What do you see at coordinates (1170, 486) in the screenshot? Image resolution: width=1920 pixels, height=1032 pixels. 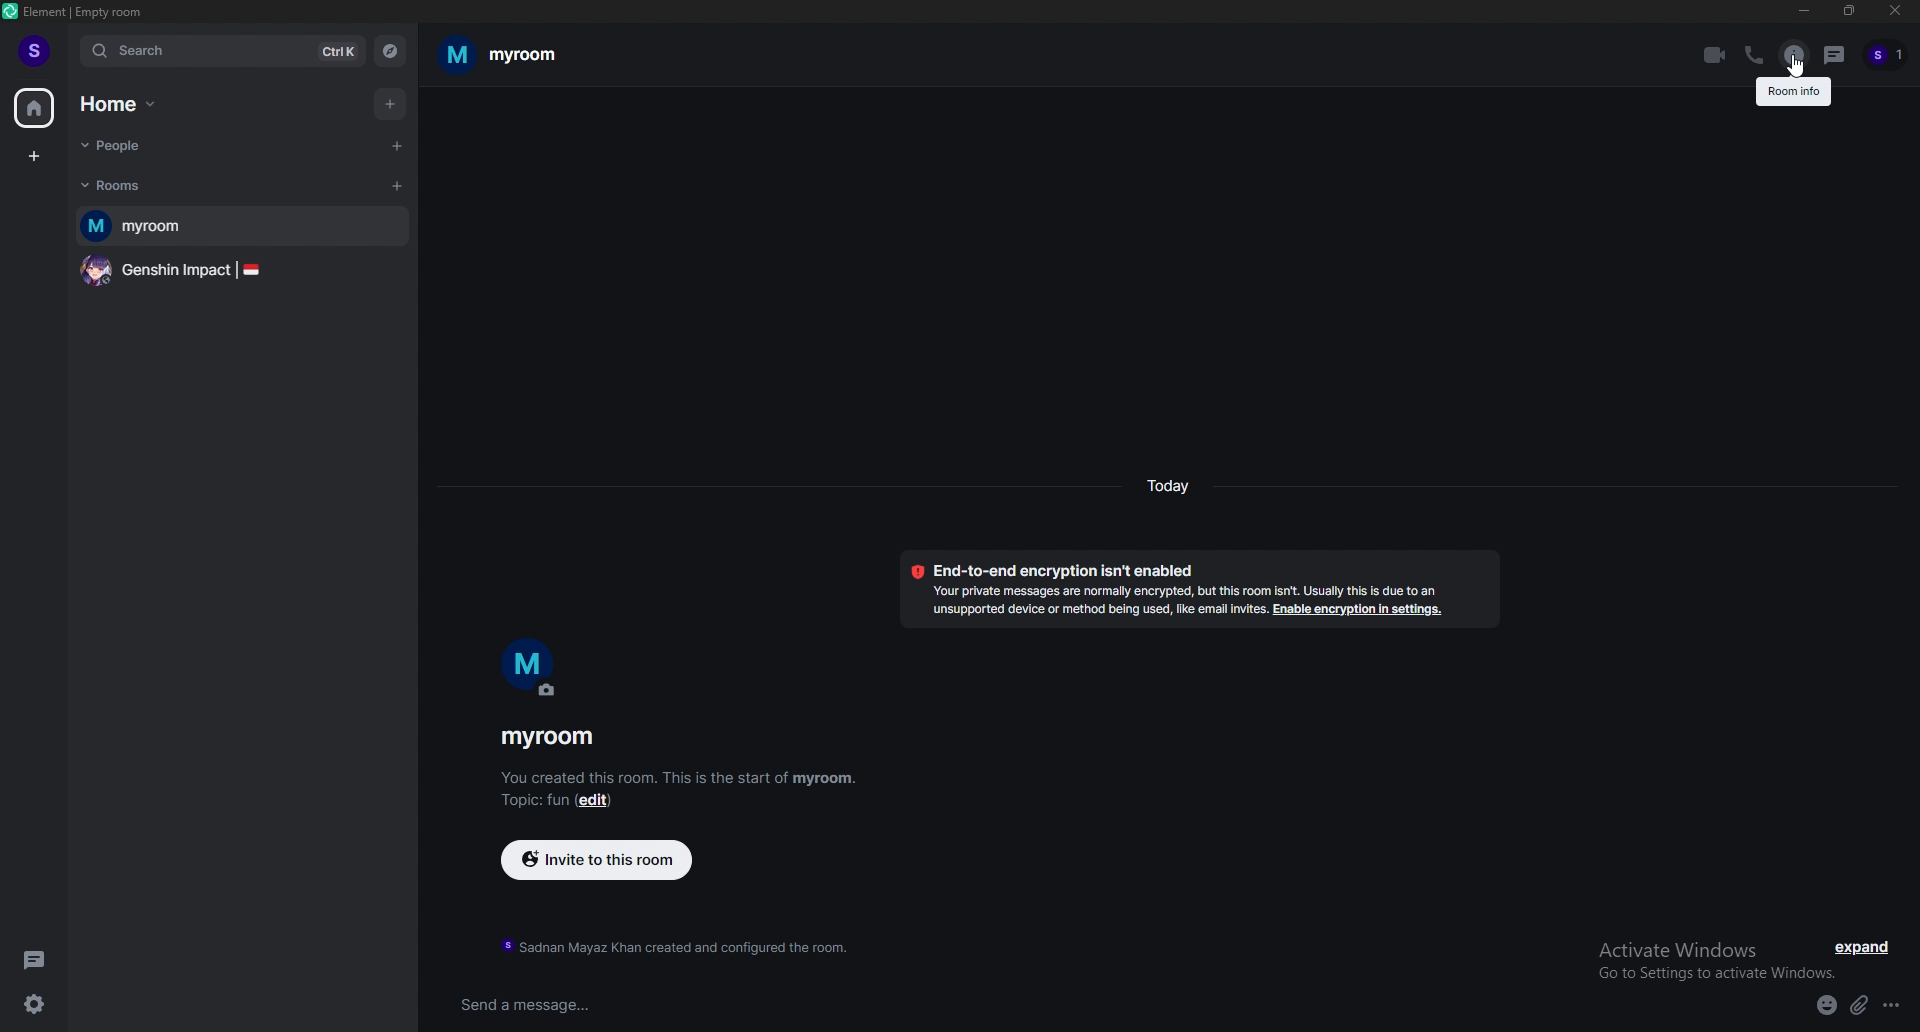 I see `today` at bounding box center [1170, 486].